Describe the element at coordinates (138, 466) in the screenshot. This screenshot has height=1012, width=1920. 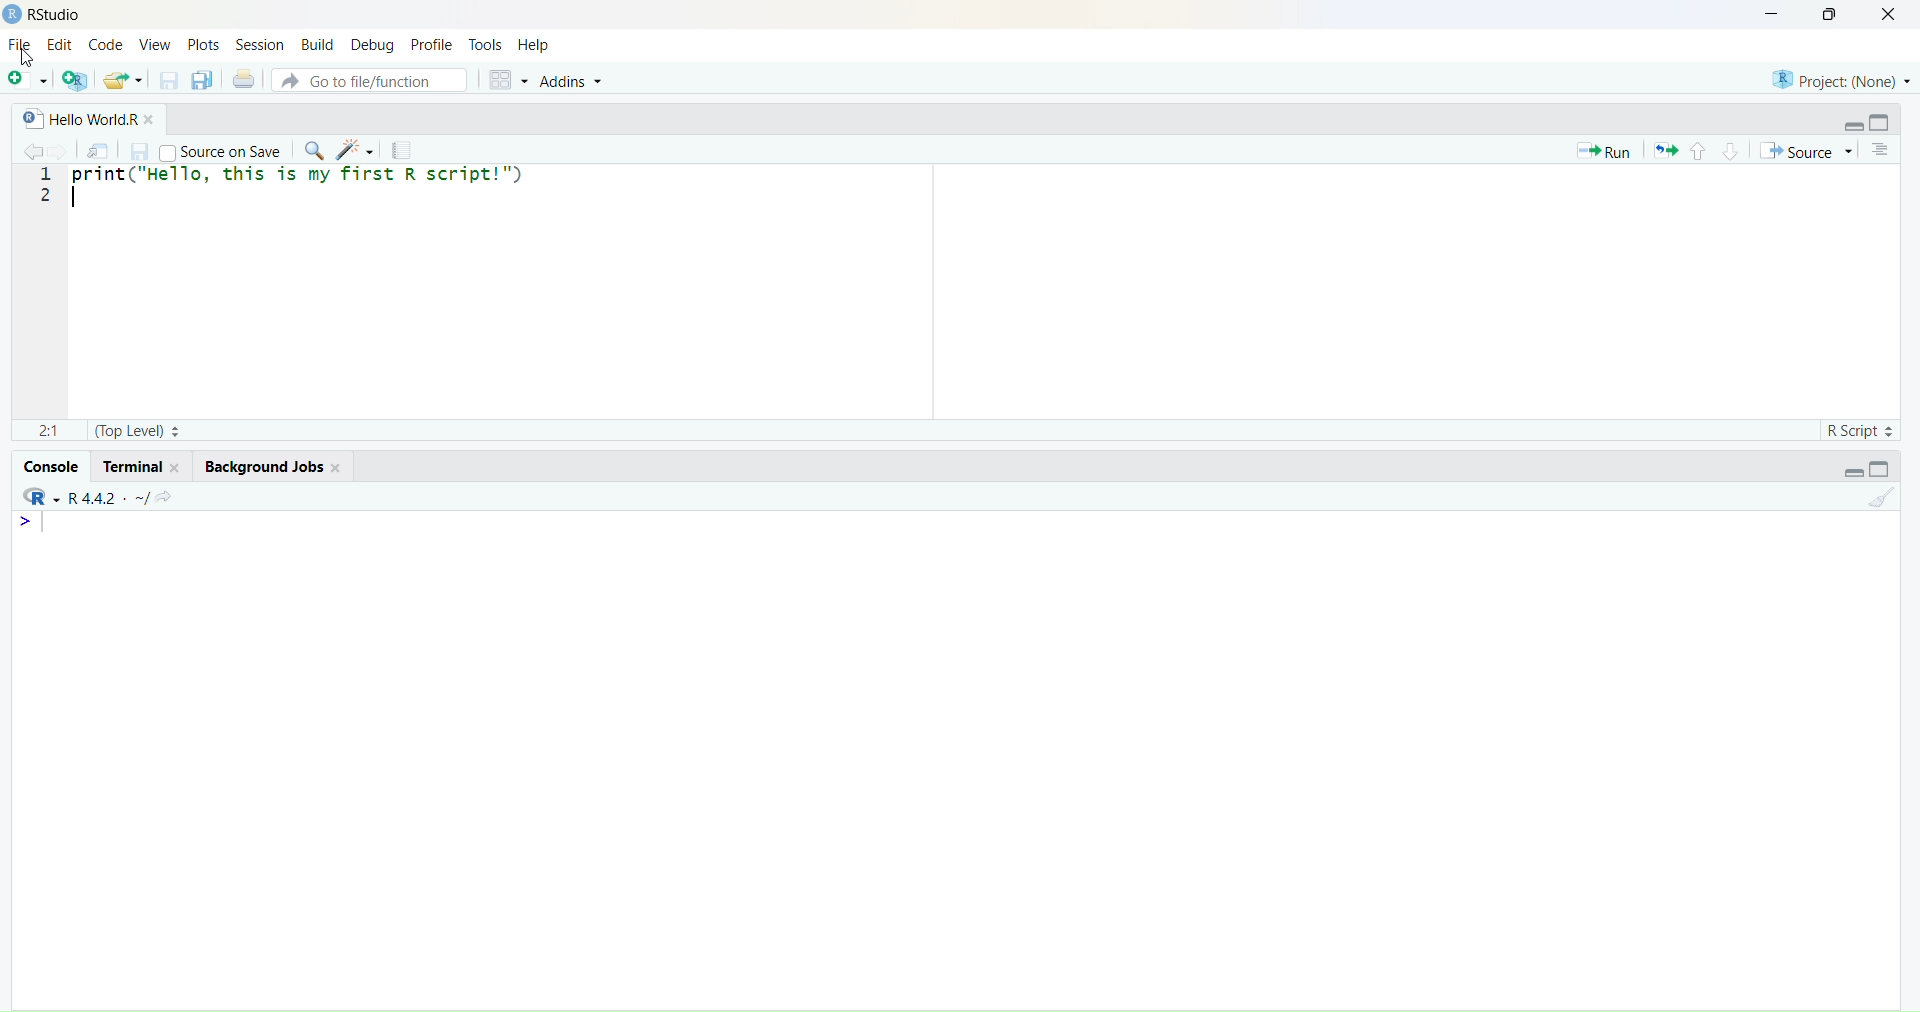
I see `Terminal` at that location.